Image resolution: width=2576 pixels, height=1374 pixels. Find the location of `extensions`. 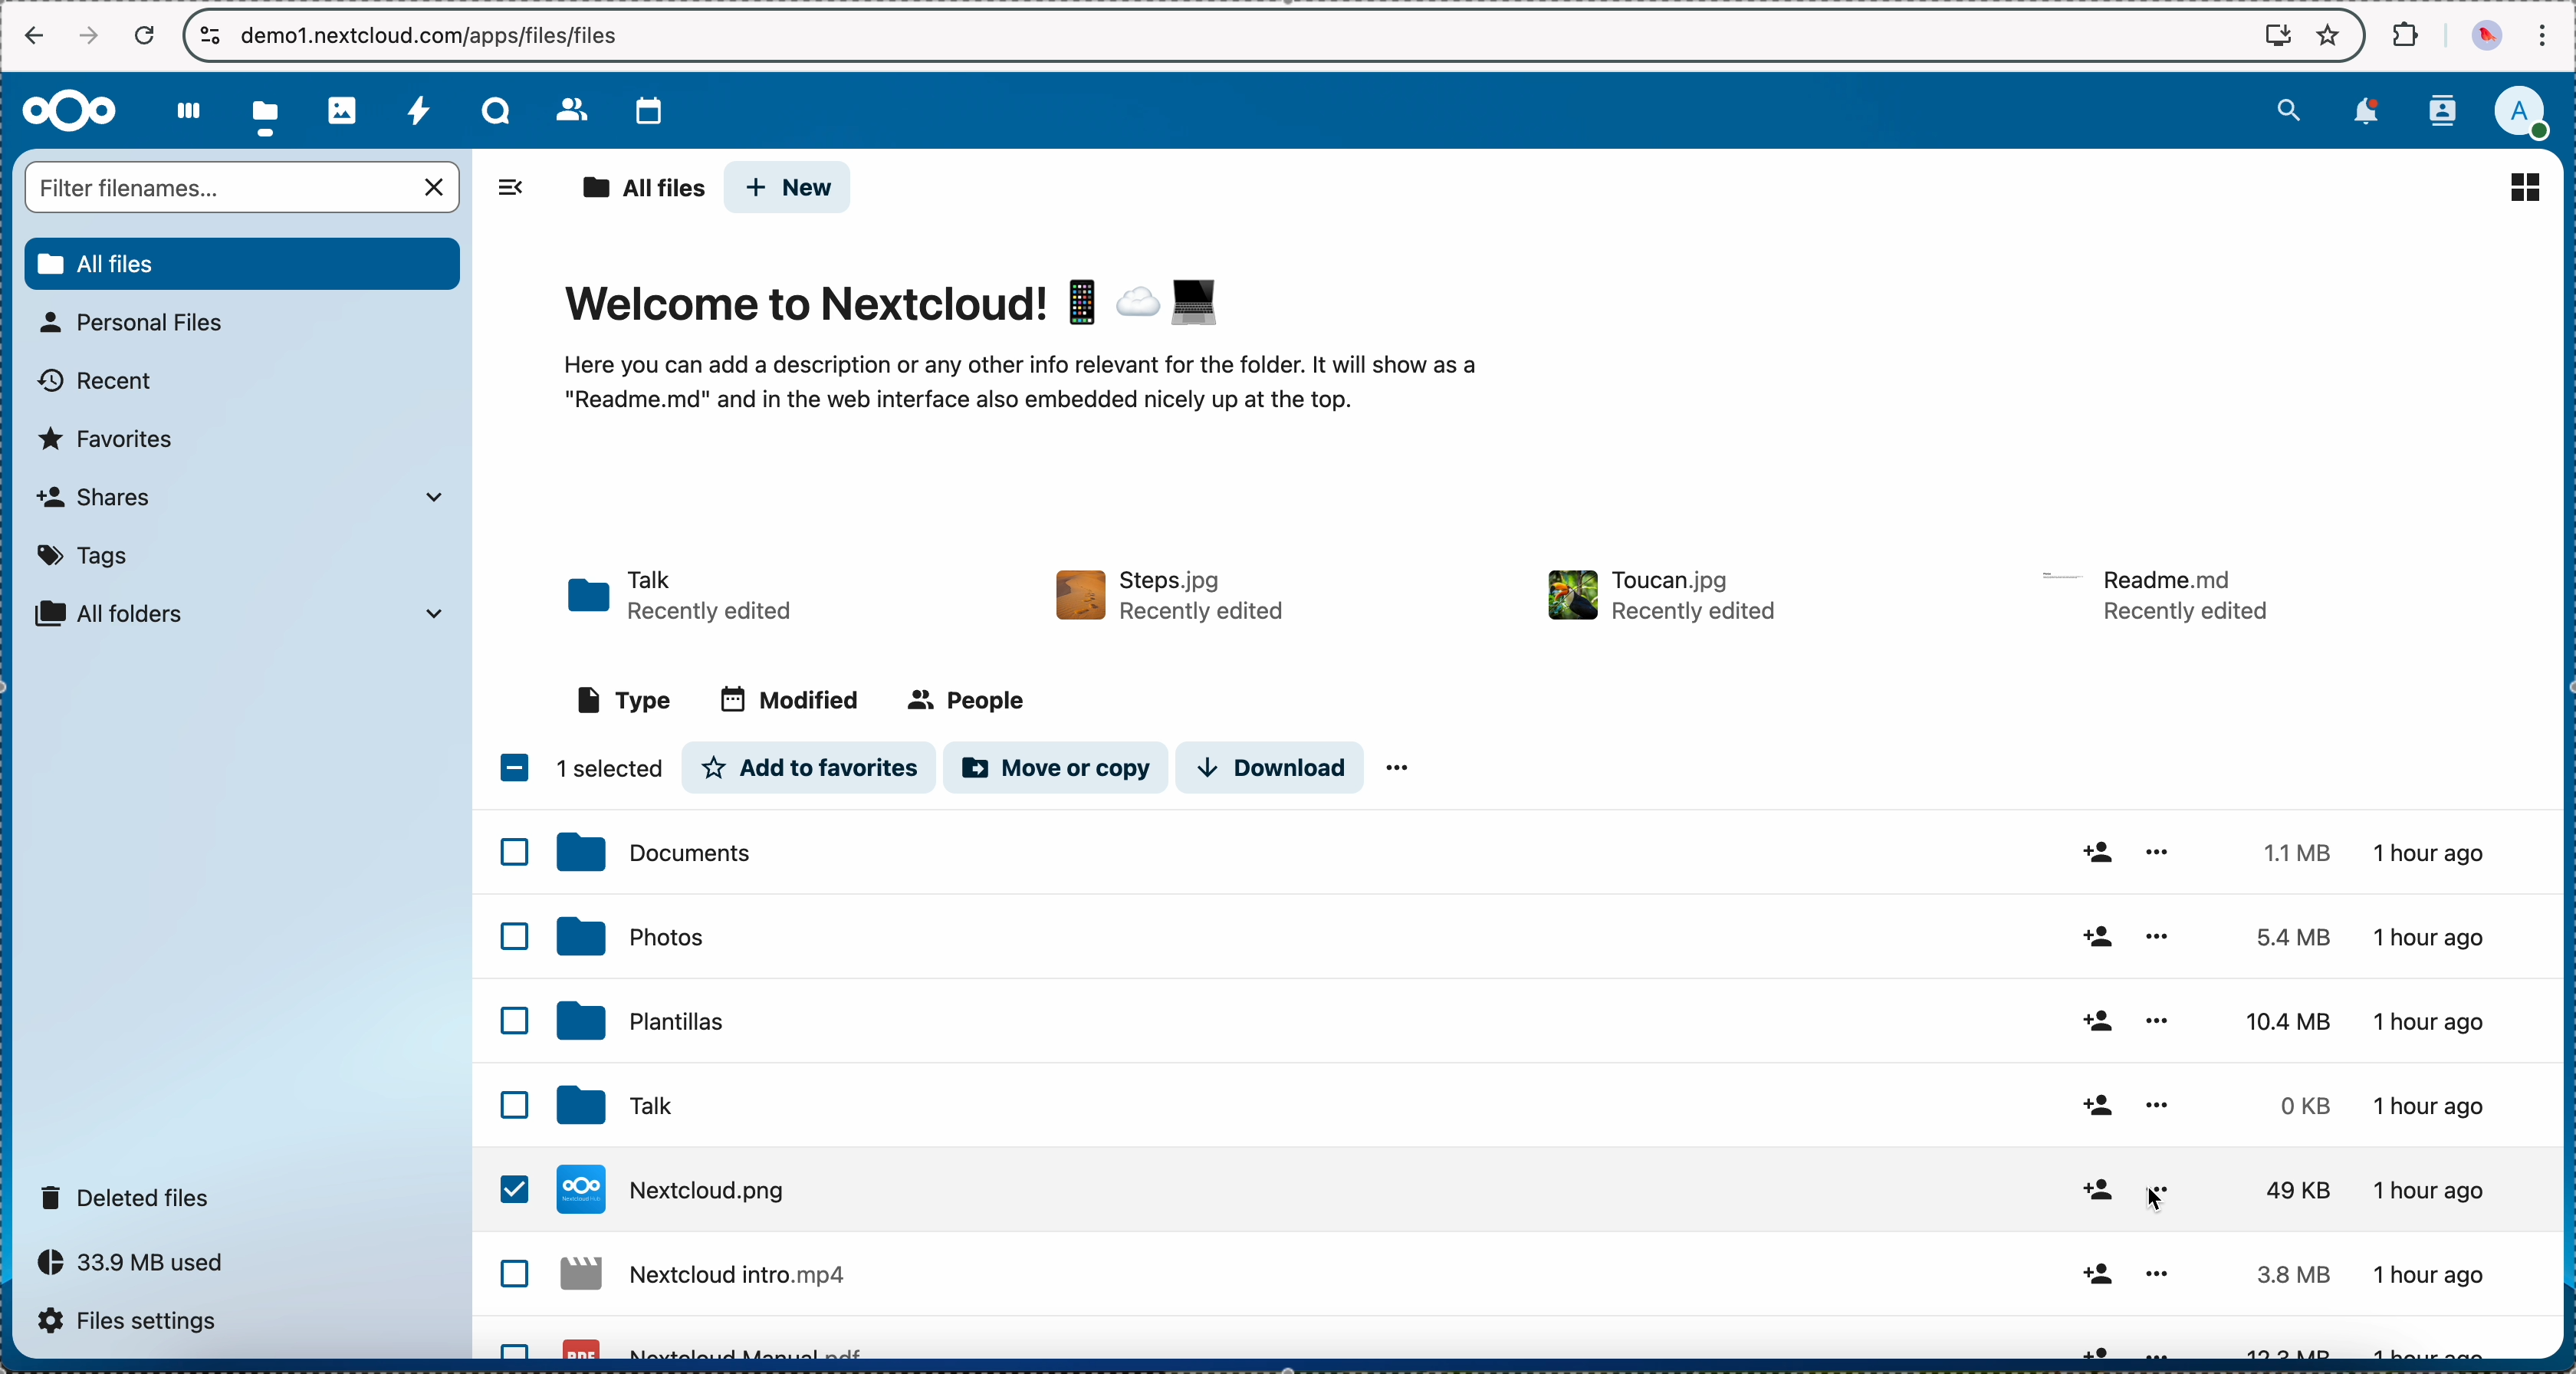

extensions is located at coordinates (2405, 36).